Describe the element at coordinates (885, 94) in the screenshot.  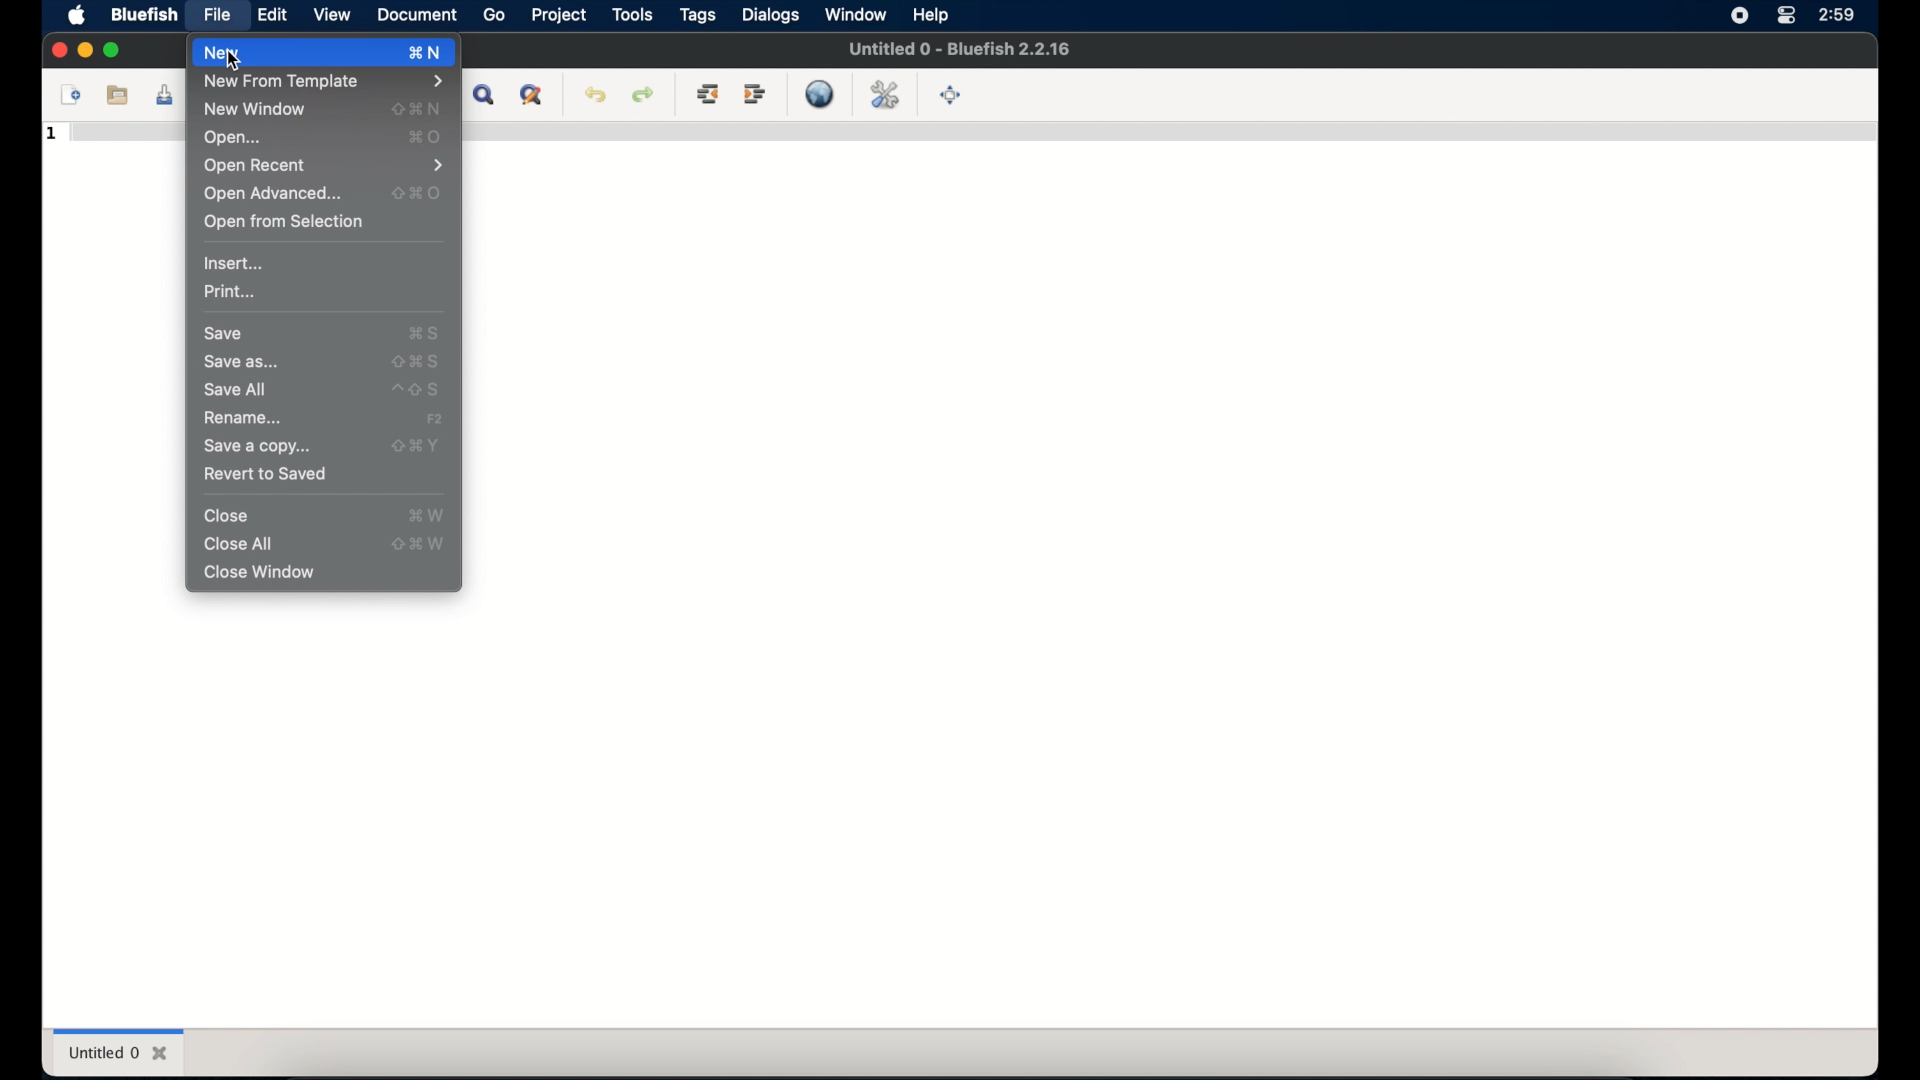
I see `edit in preferences` at that location.